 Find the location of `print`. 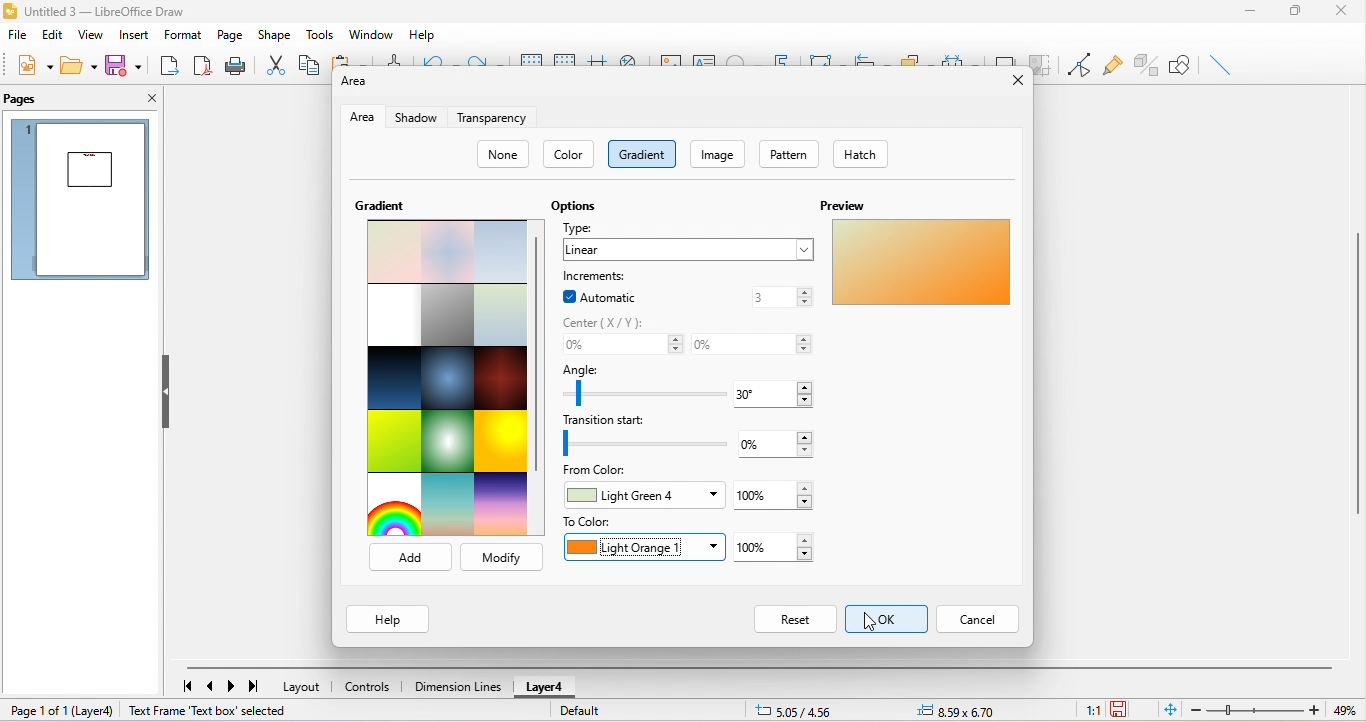

print is located at coordinates (238, 67).